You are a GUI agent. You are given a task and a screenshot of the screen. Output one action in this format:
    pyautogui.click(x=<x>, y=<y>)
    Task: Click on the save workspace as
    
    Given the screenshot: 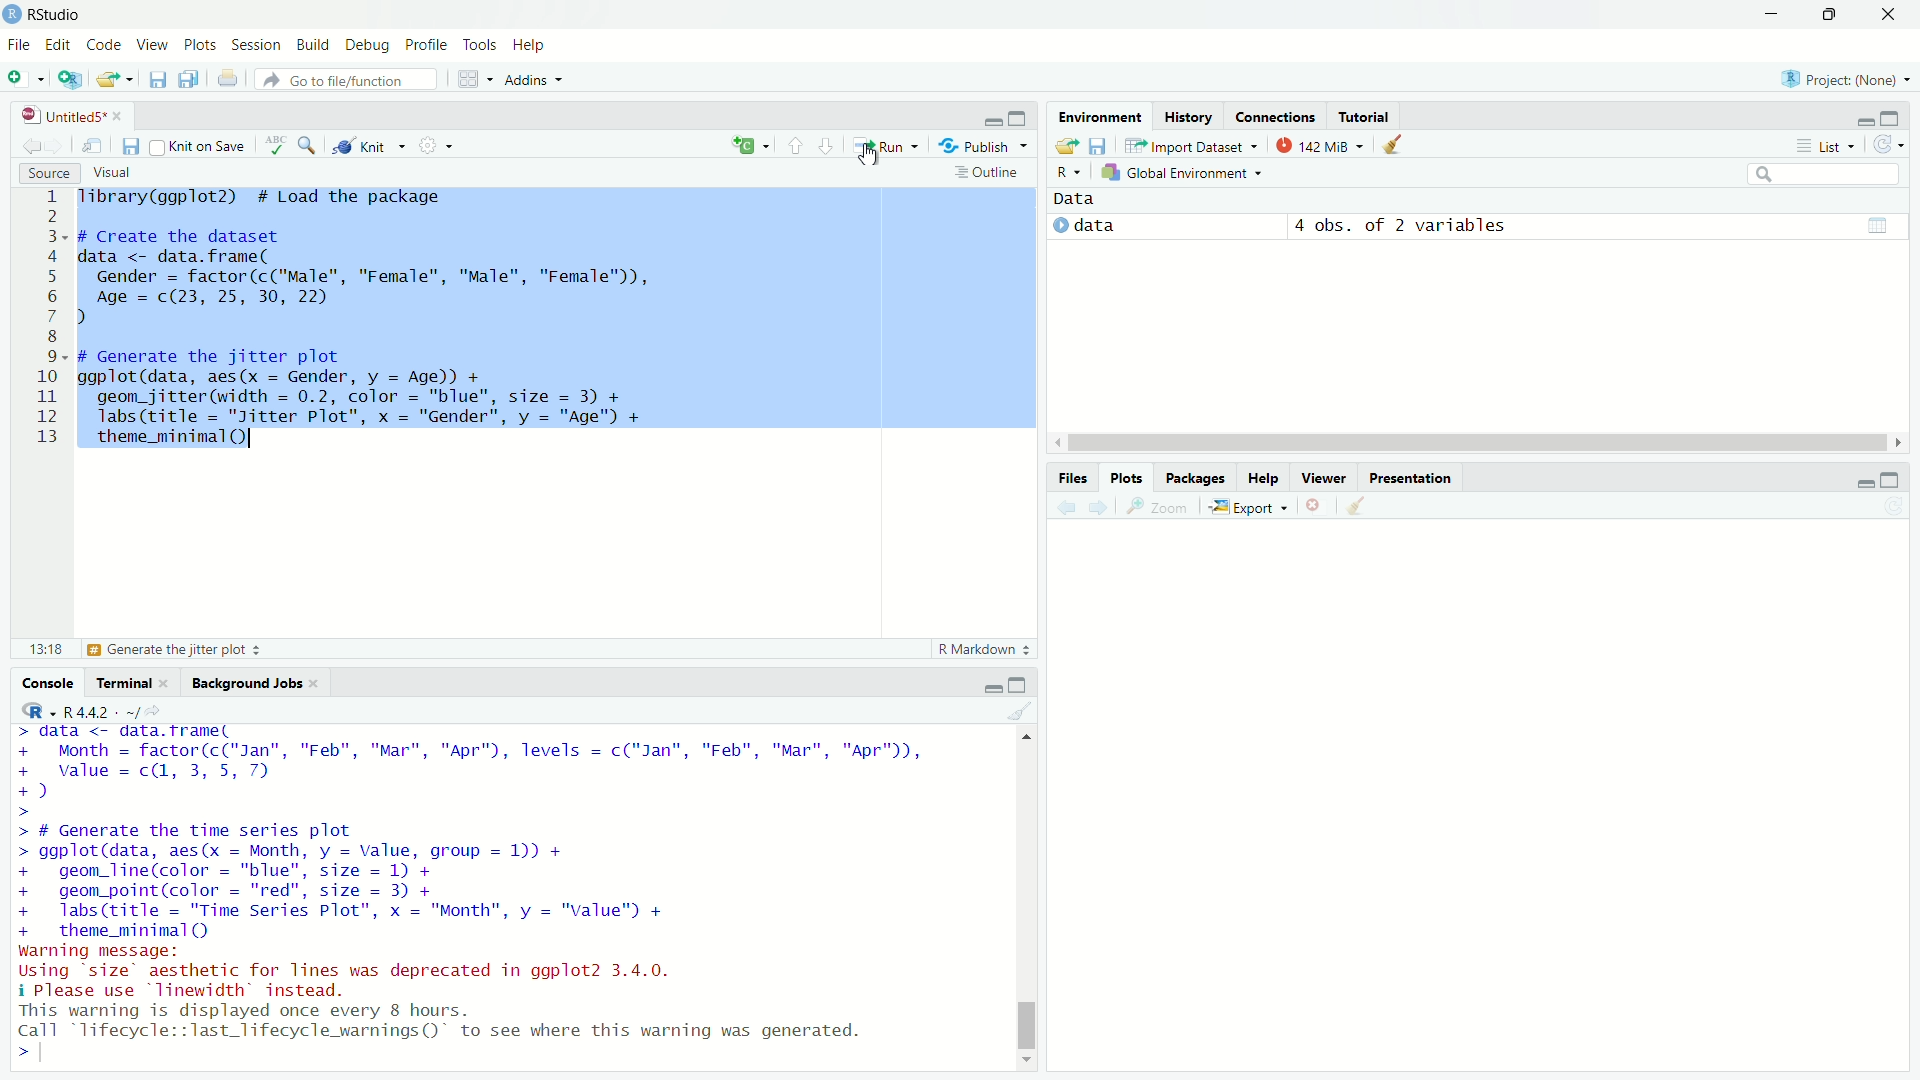 What is the action you would take?
    pyautogui.click(x=1100, y=146)
    